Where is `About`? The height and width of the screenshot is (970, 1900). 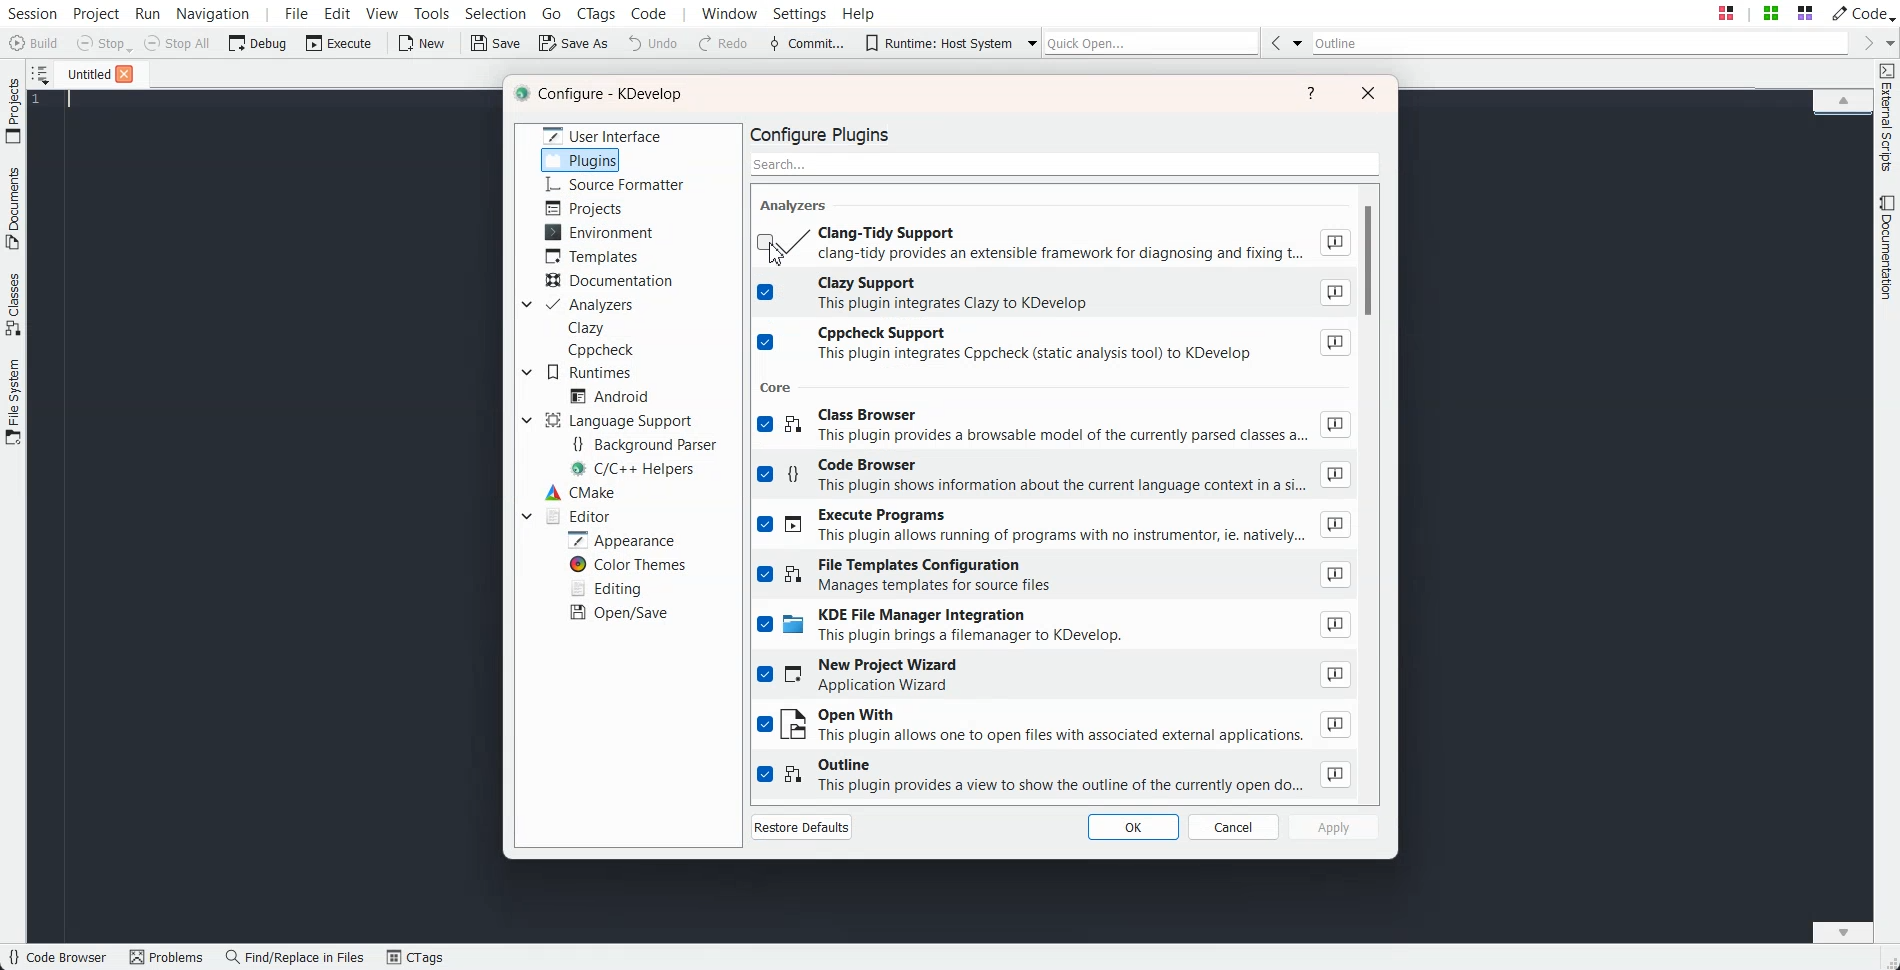
About is located at coordinates (1336, 625).